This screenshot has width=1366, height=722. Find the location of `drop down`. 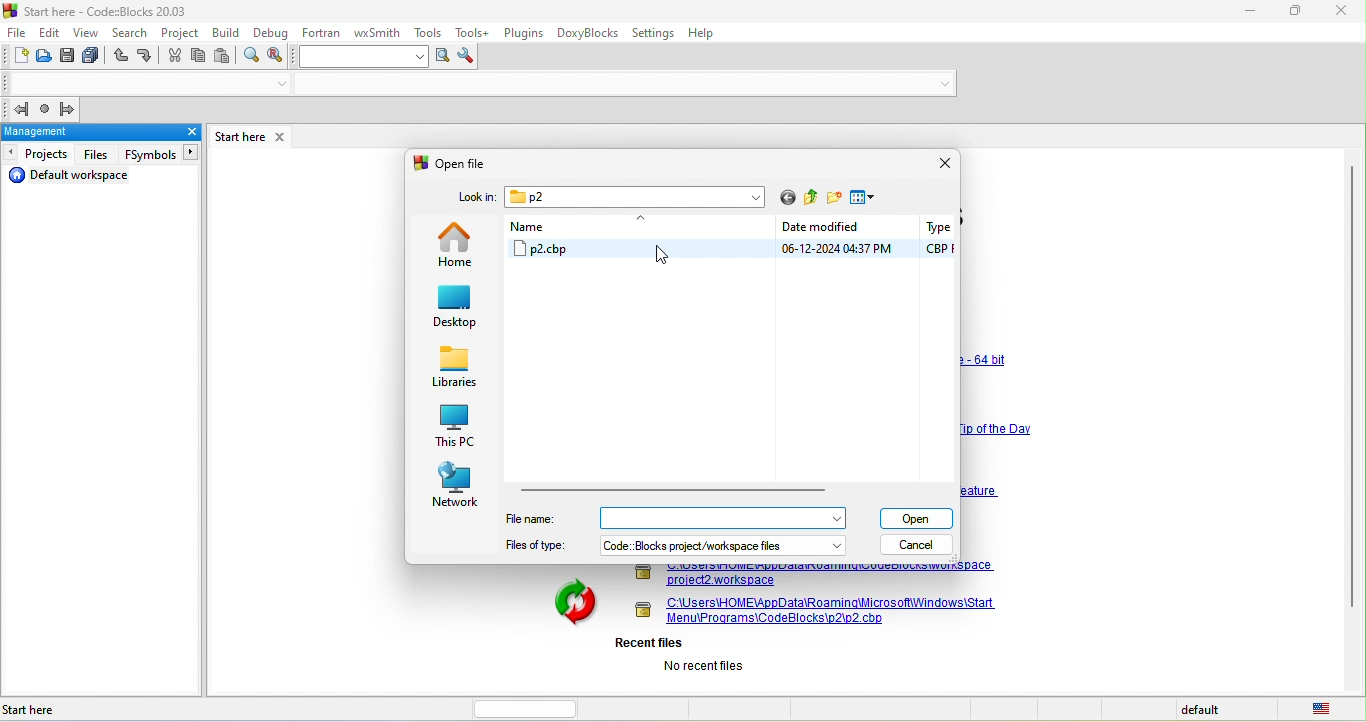

drop down is located at coordinates (277, 84).